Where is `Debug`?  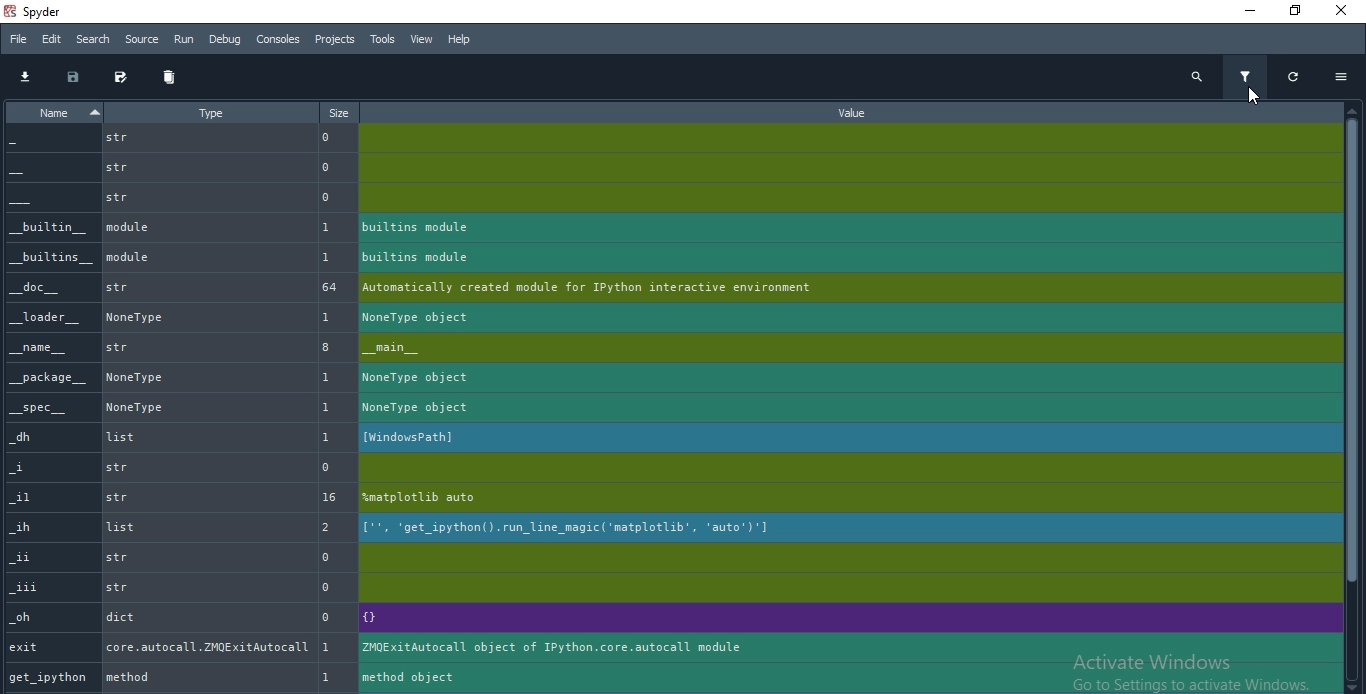
Debug is located at coordinates (223, 38).